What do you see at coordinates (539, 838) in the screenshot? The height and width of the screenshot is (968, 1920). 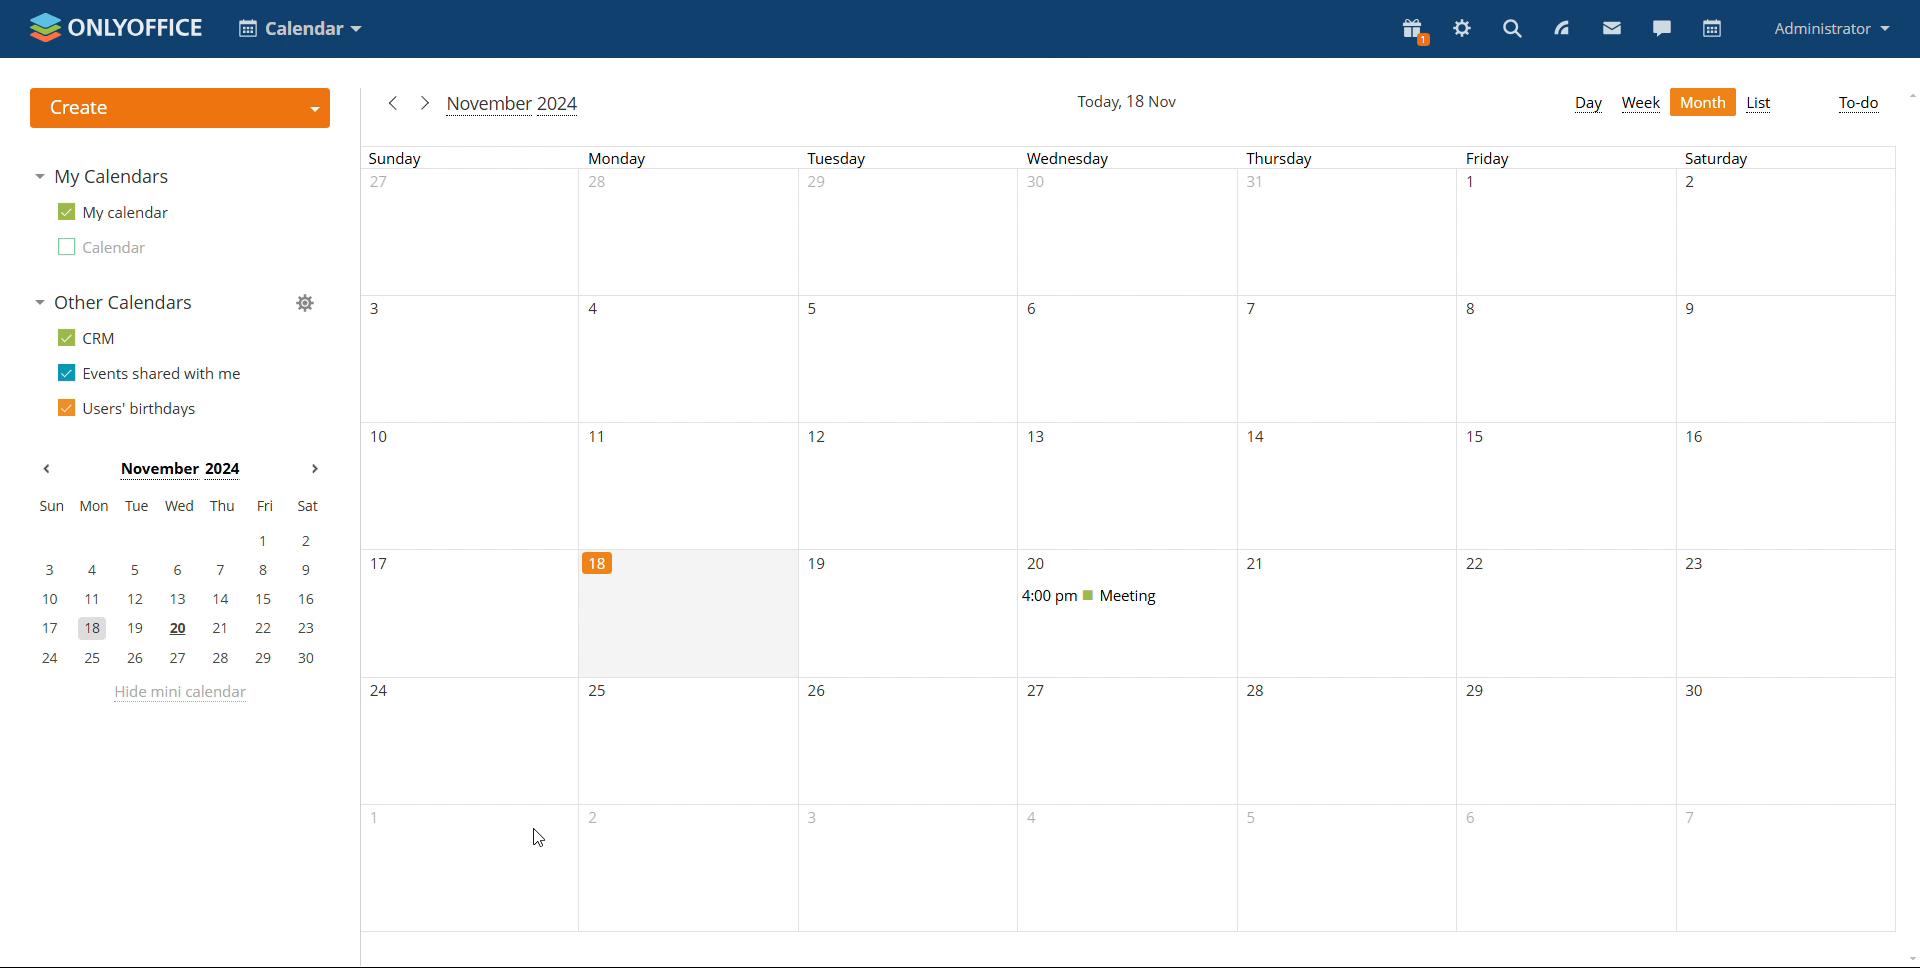 I see `cursor` at bounding box center [539, 838].